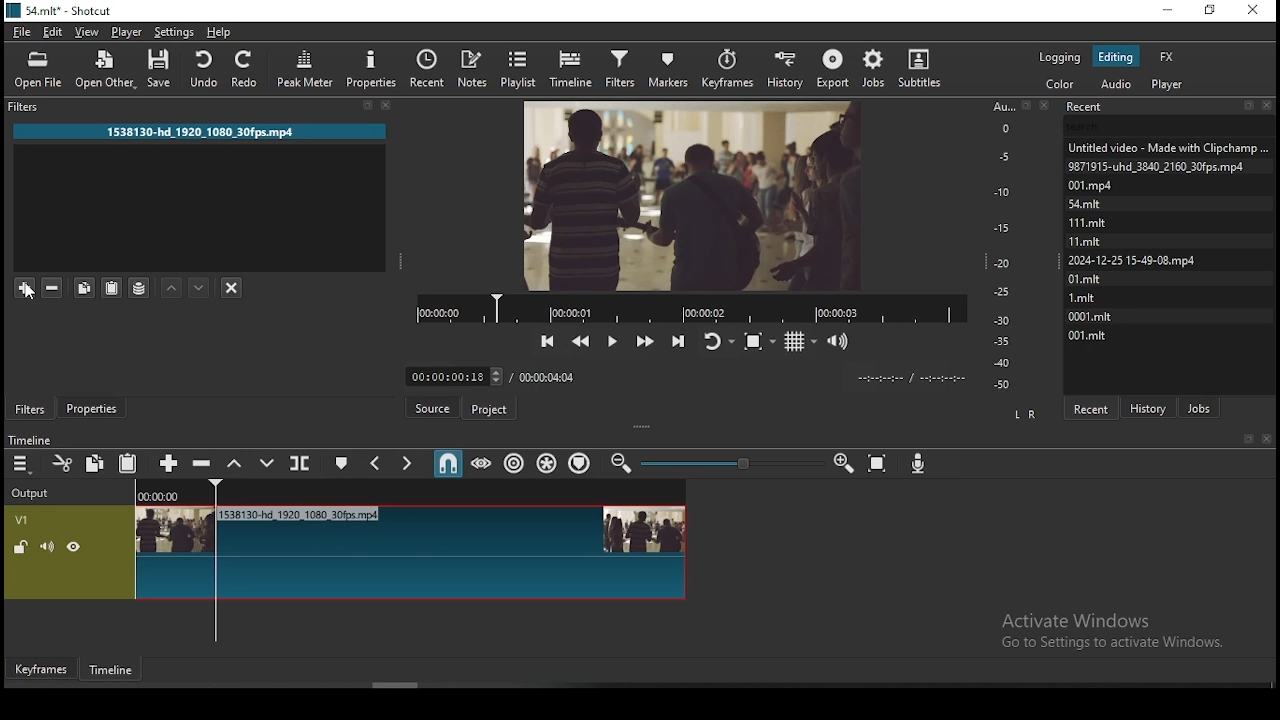 This screenshot has height=720, width=1280. Describe the element at coordinates (837, 340) in the screenshot. I see `volume control` at that location.